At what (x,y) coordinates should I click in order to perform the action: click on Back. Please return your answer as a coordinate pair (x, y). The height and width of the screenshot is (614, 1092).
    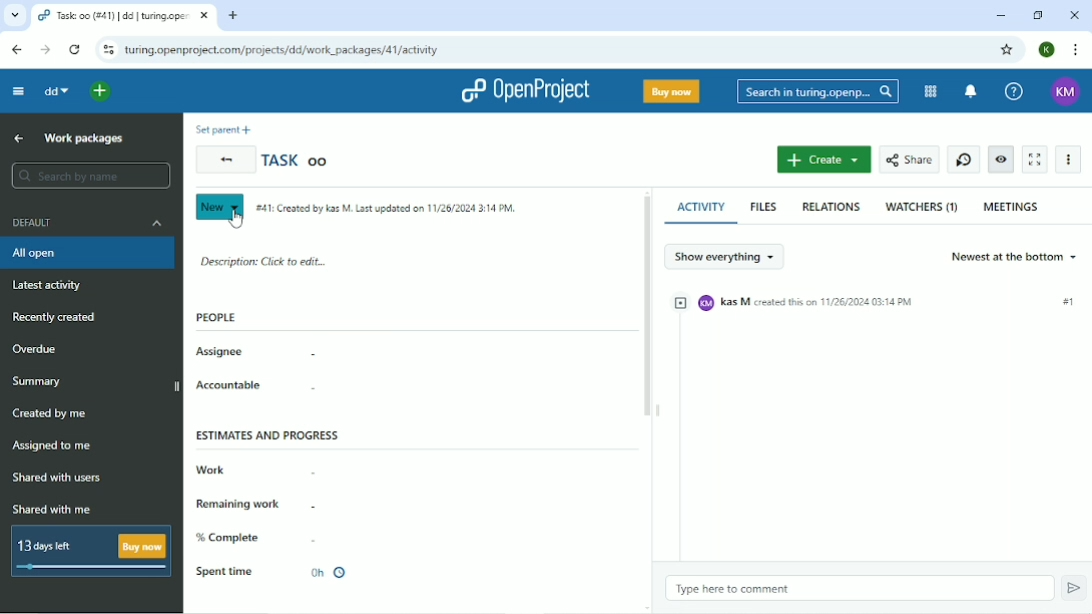
    Looking at the image, I should click on (224, 160).